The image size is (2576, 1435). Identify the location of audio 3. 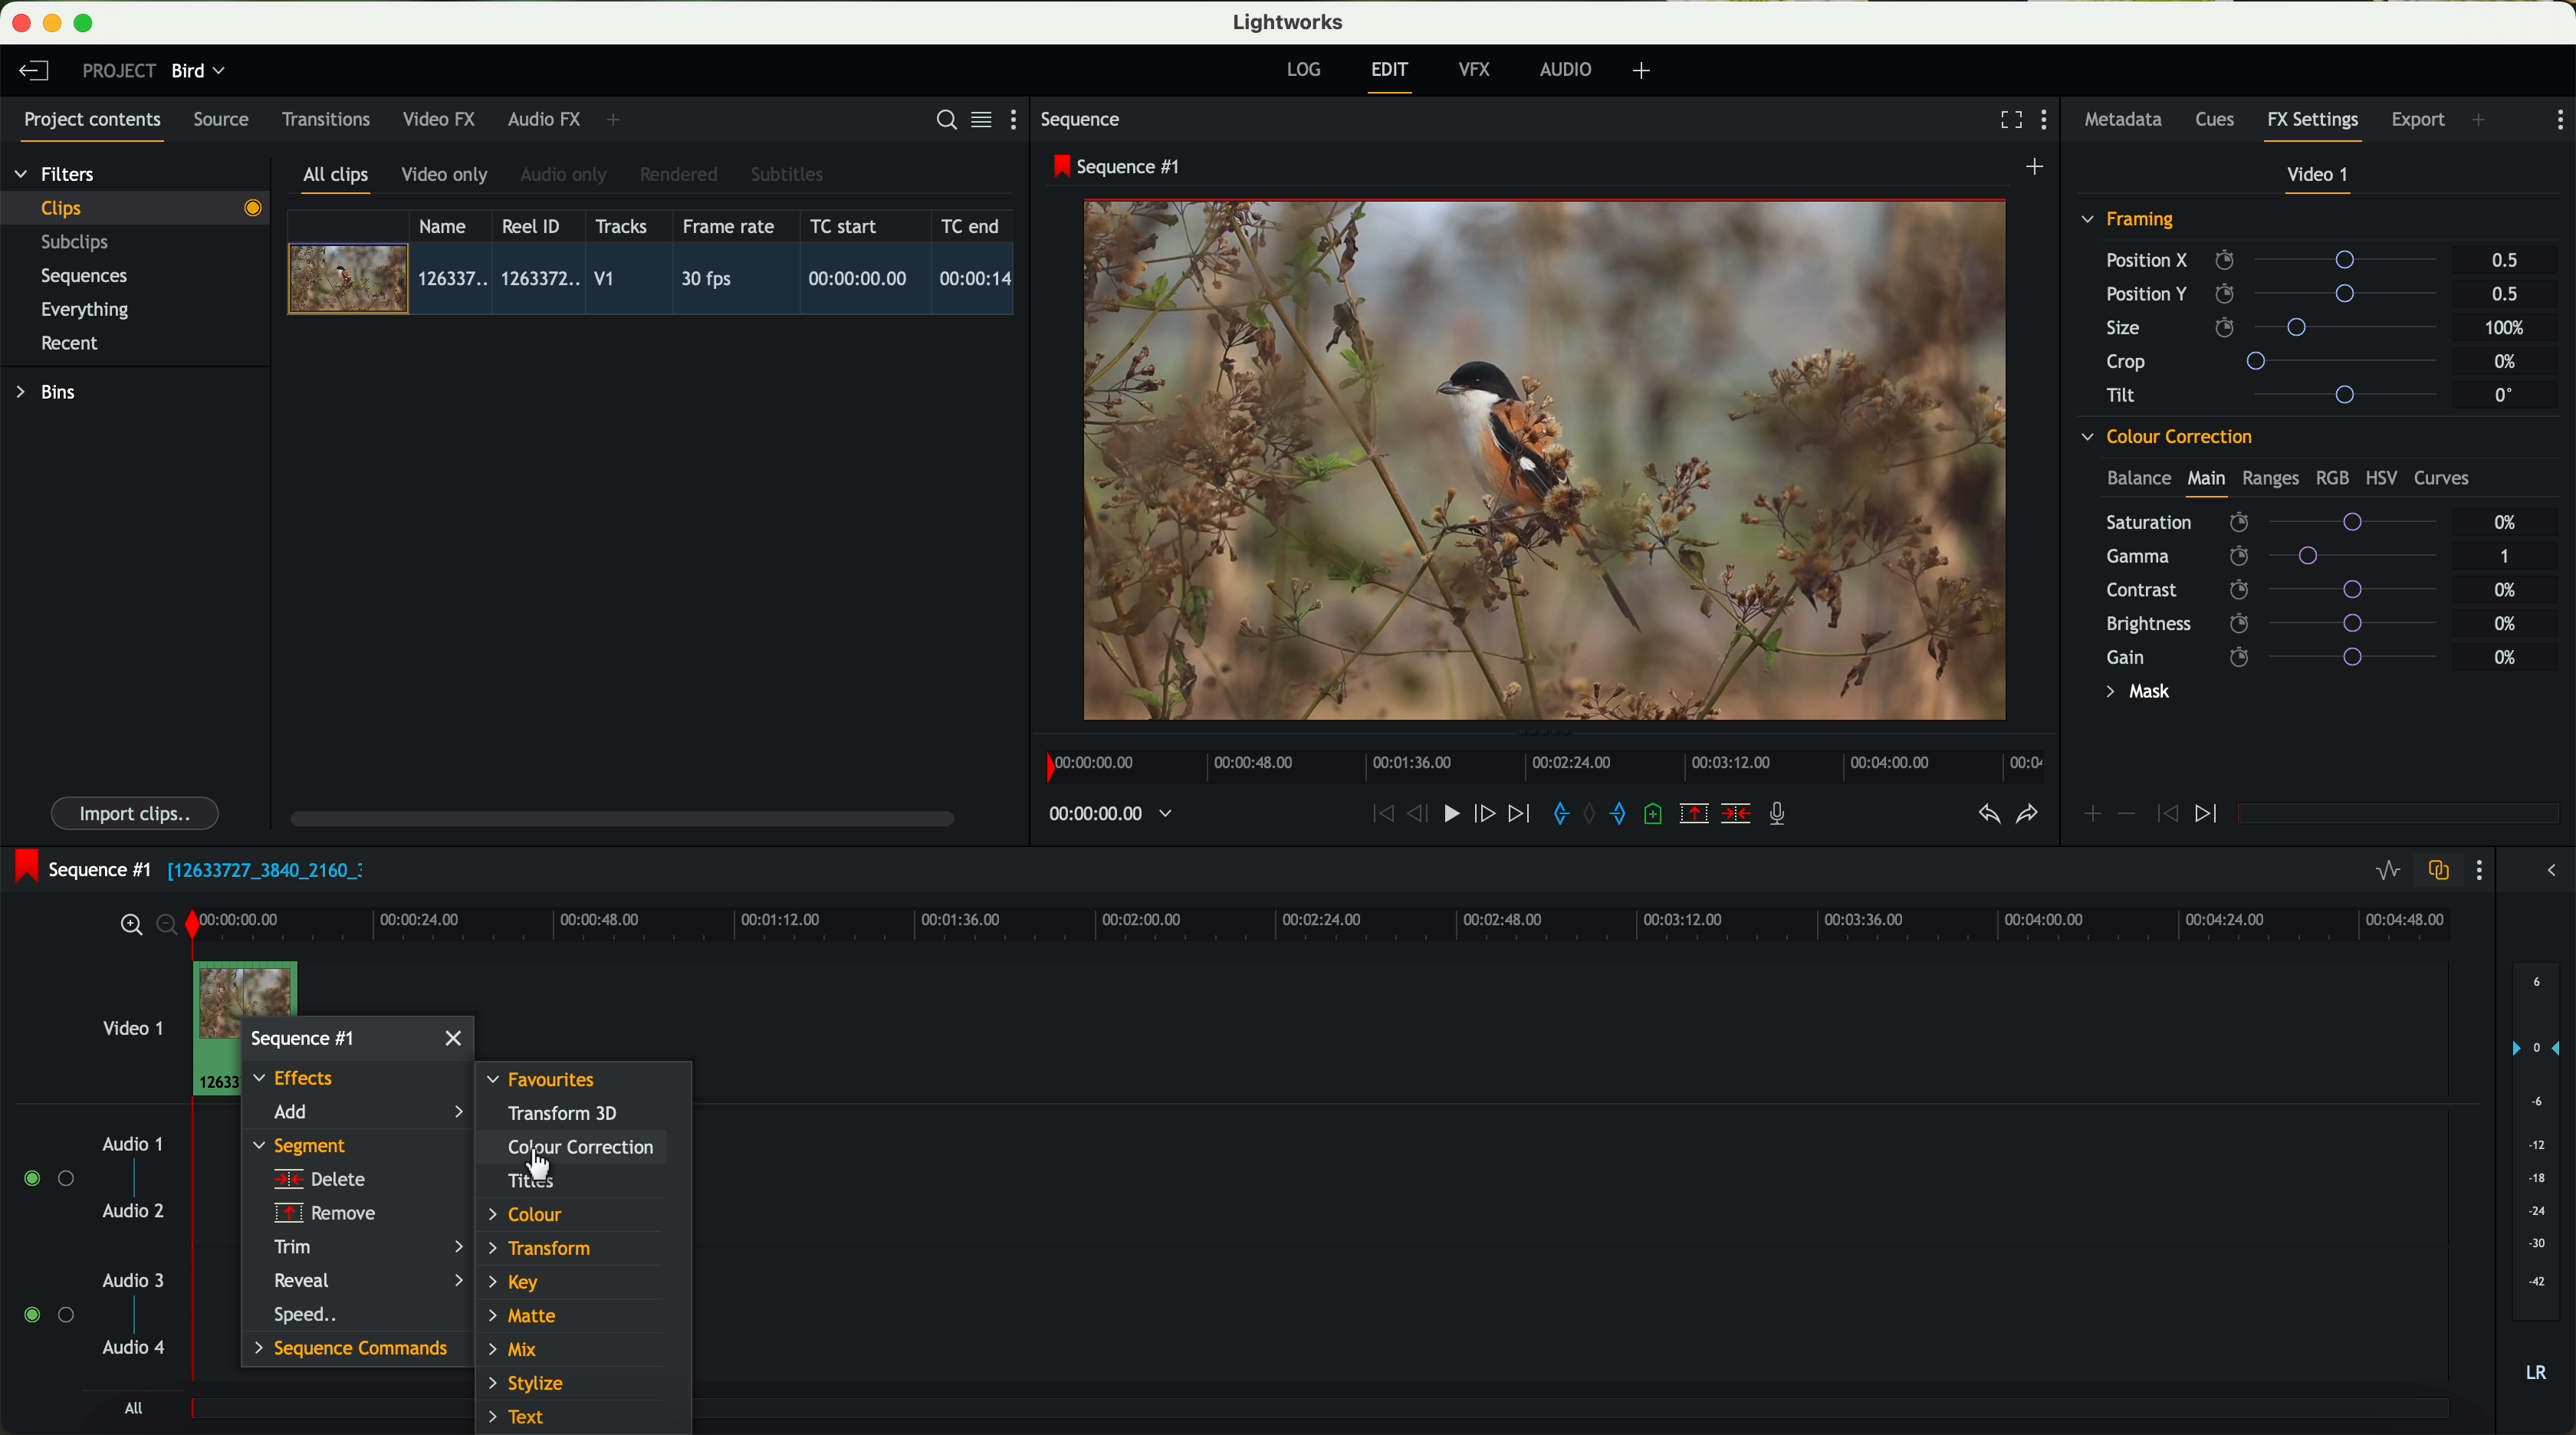
(124, 1279).